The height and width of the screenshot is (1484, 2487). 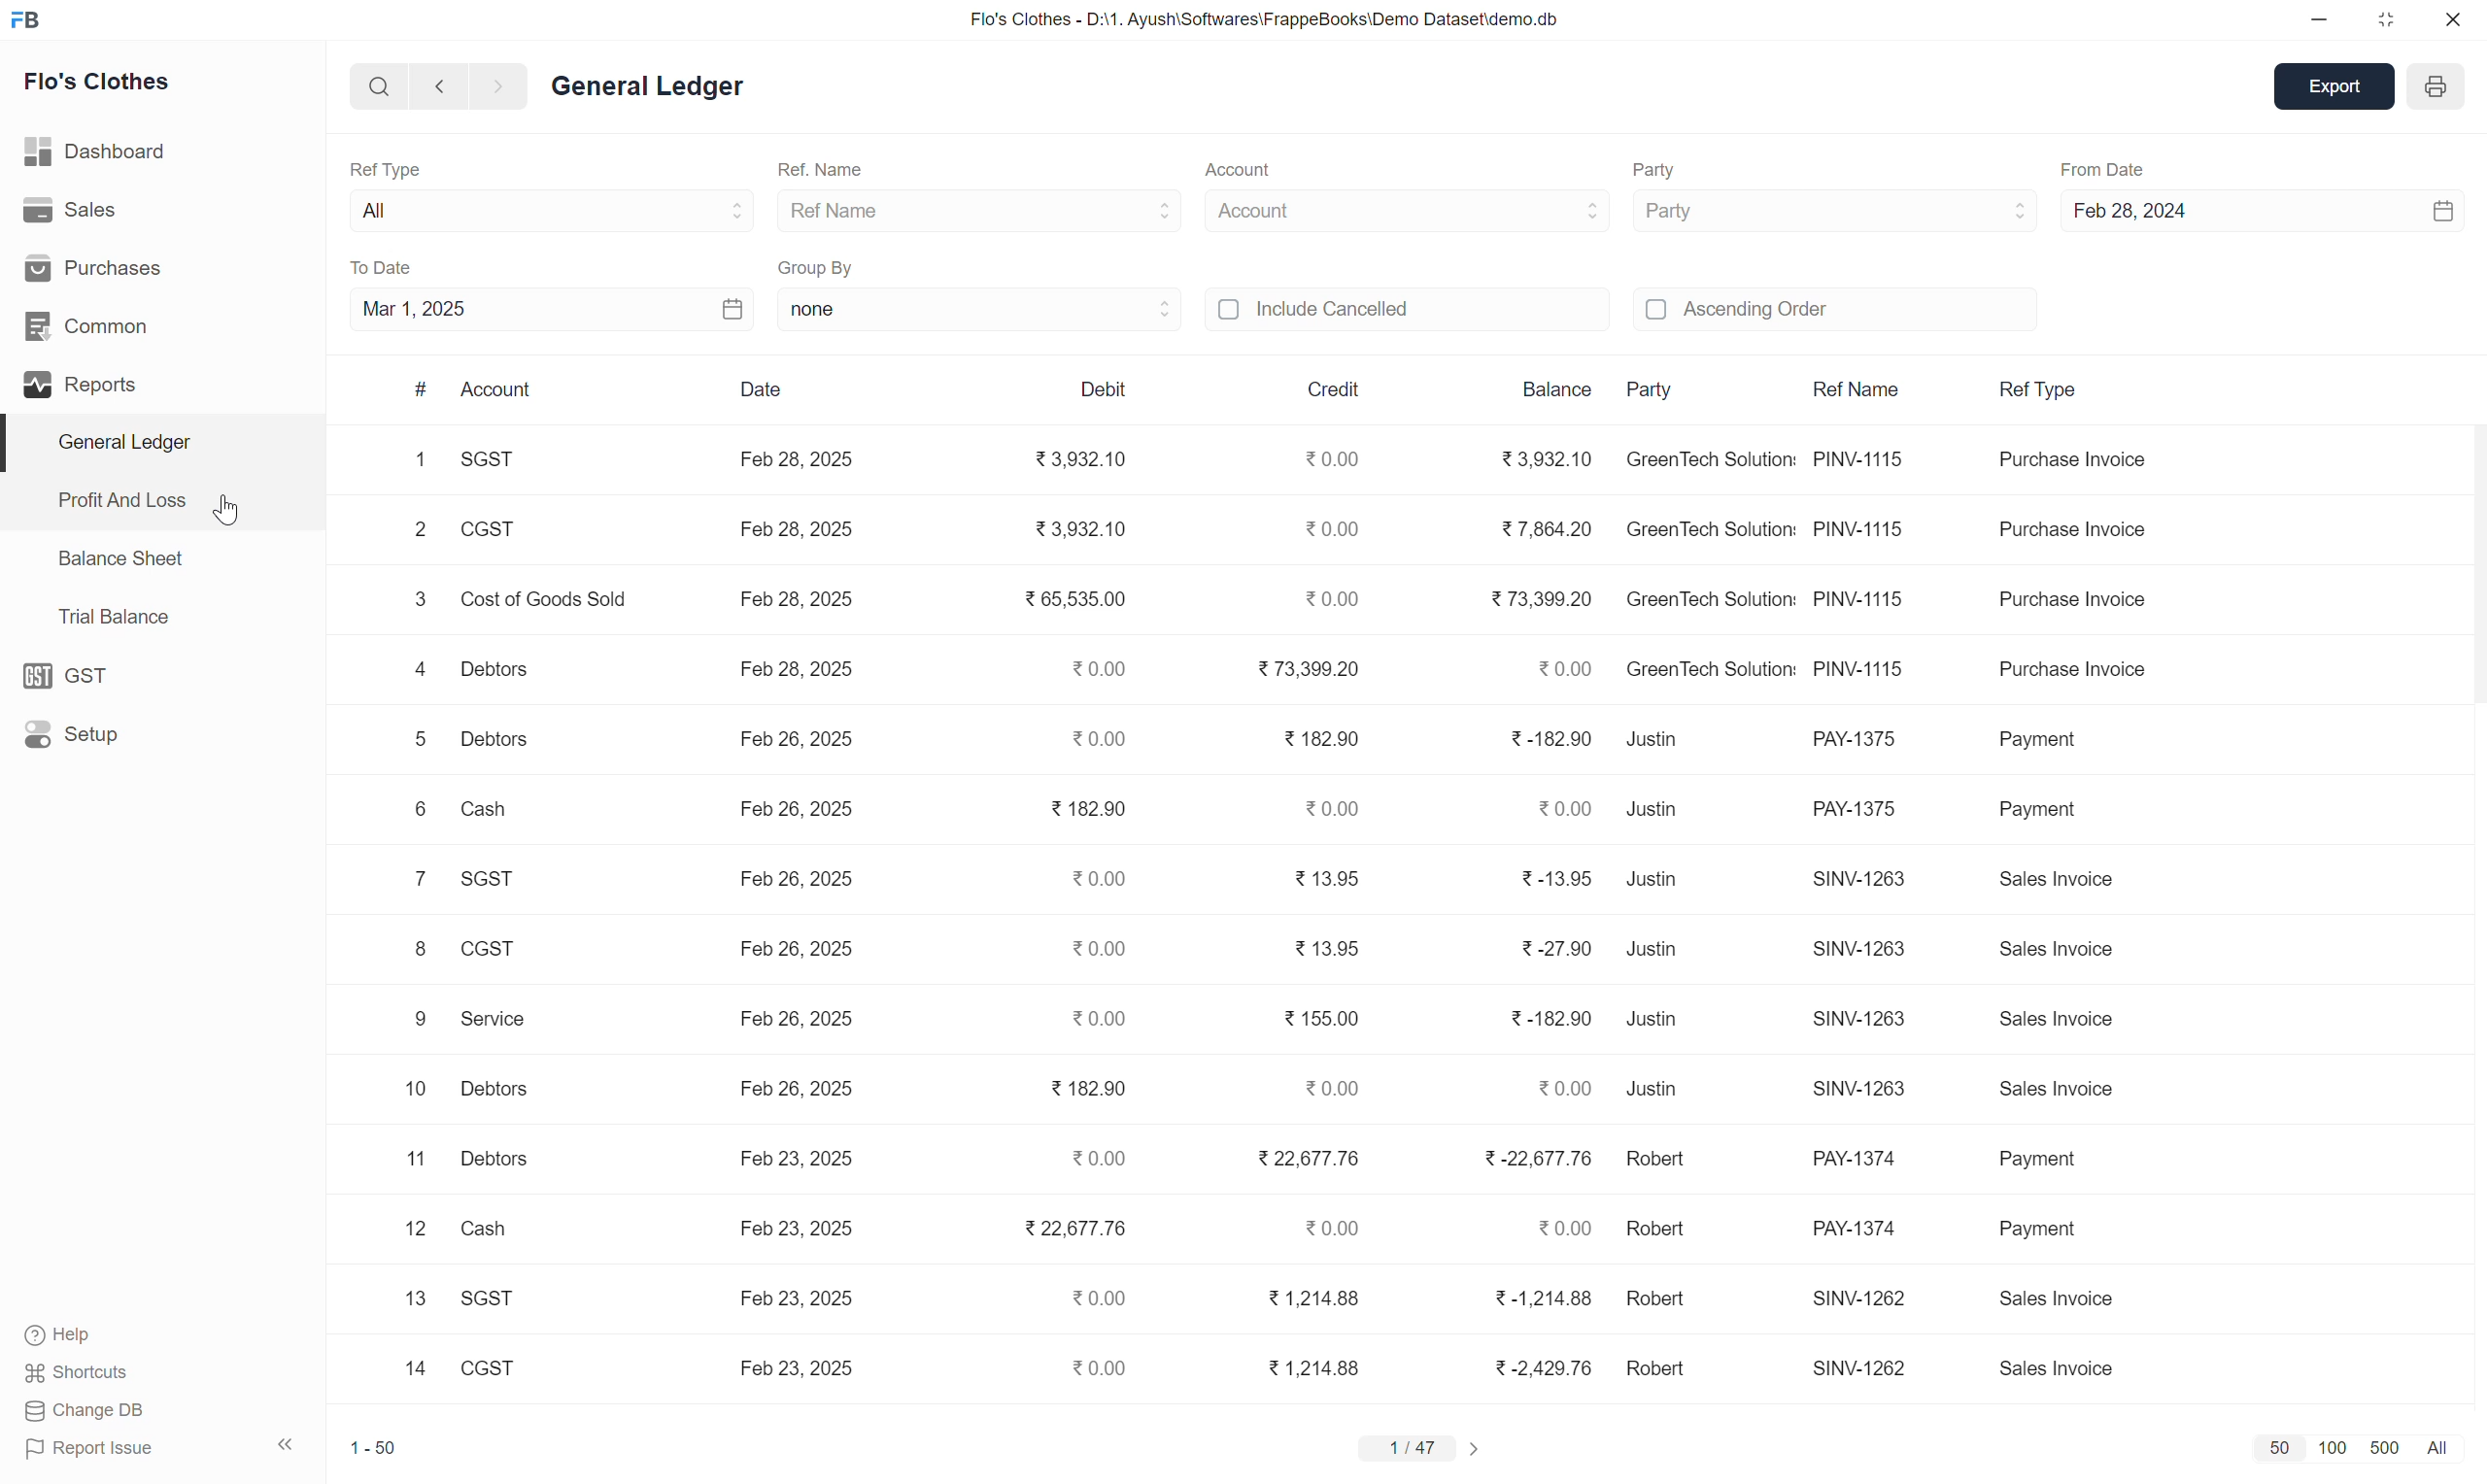 What do you see at coordinates (1419, 1451) in the screenshot?
I see `1/47 >` at bounding box center [1419, 1451].